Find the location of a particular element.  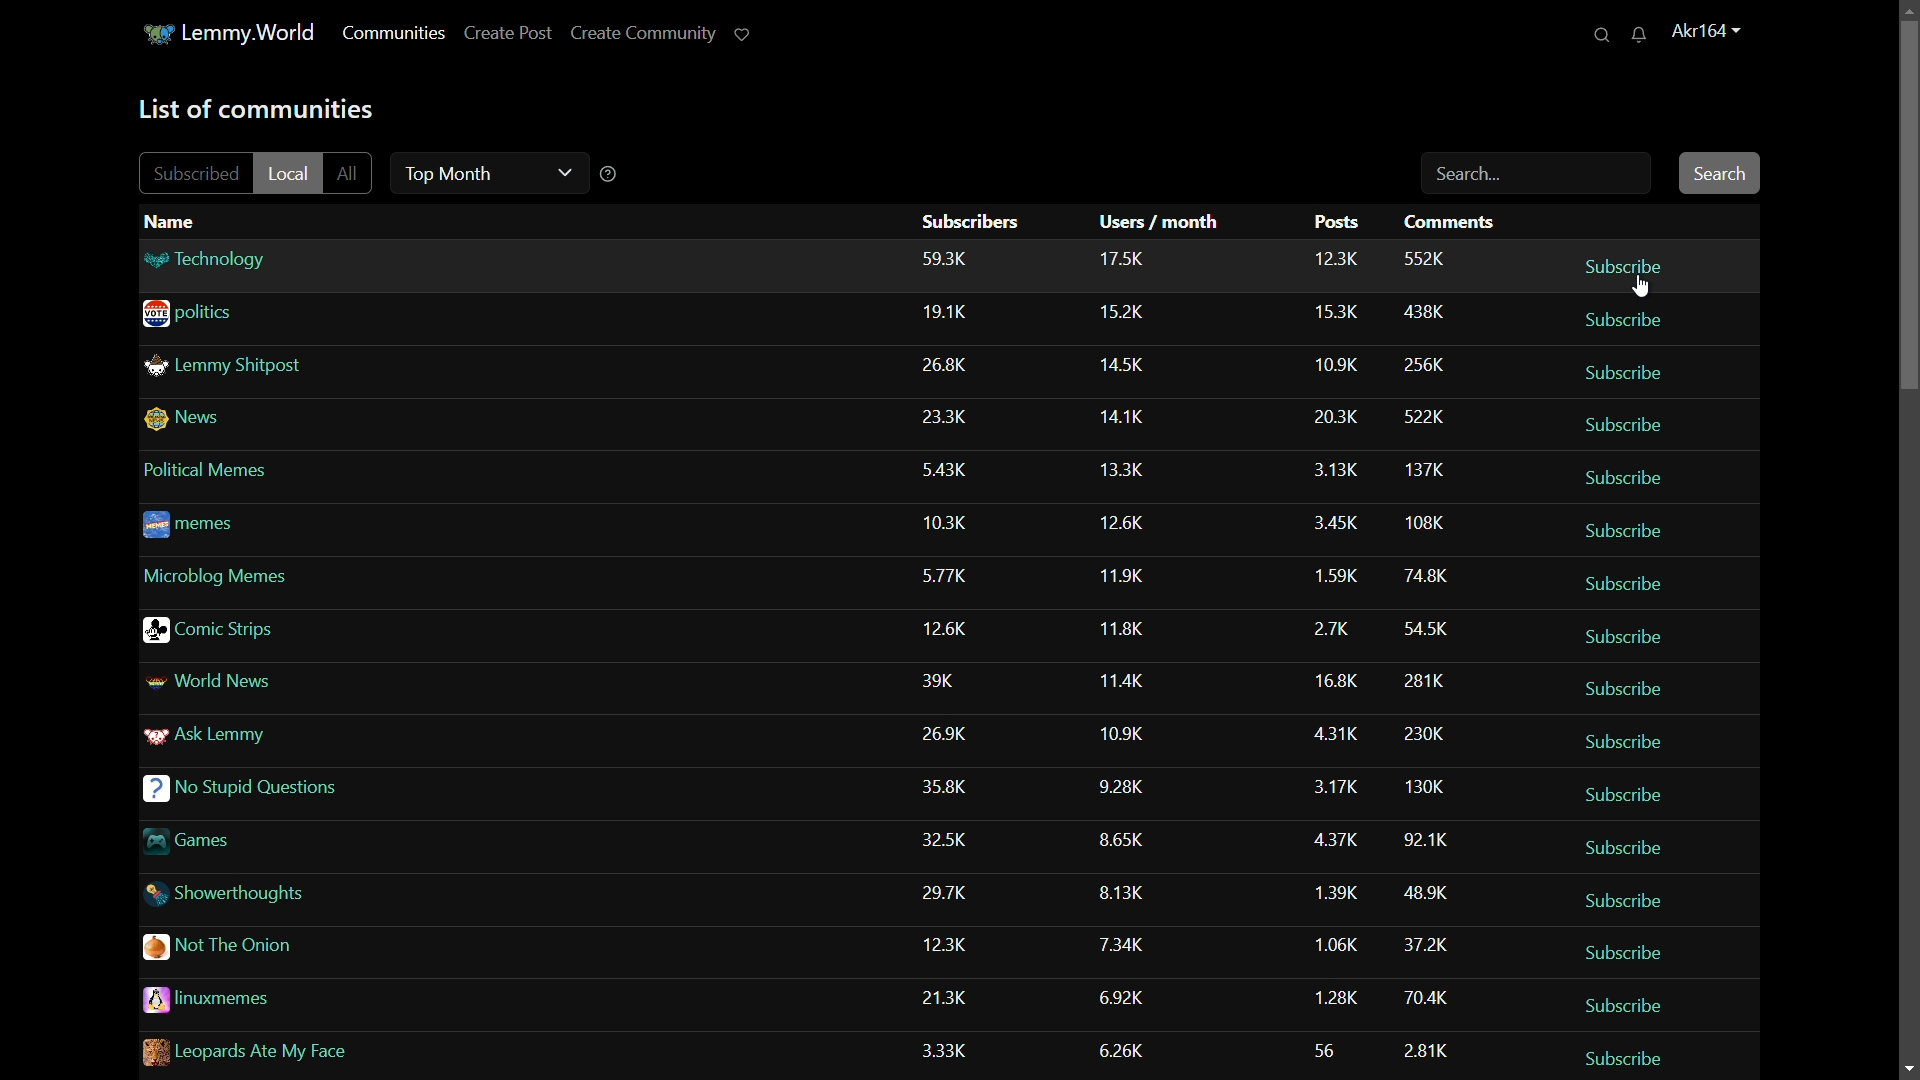

communities name is located at coordinates (310, 741).